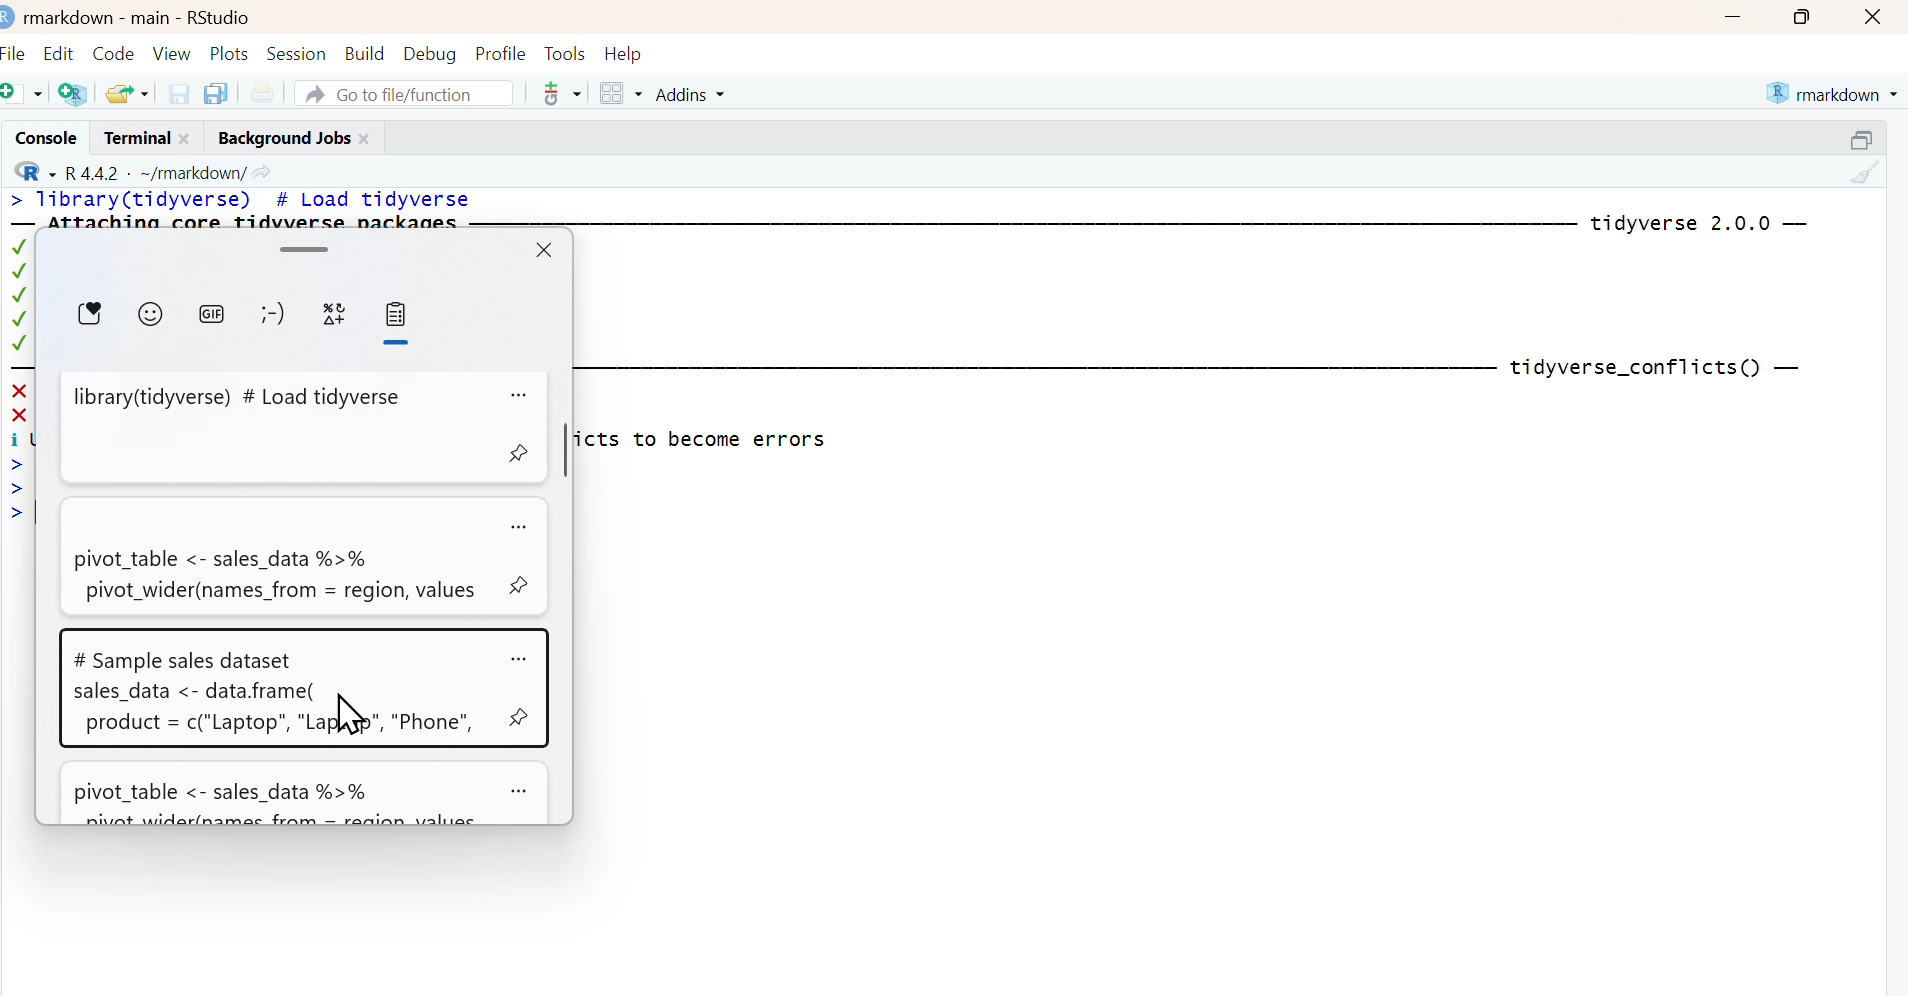  What do you see at coordinates (24, 92) in the screenshot?
I see `new file` at bounding box center [24, 92].